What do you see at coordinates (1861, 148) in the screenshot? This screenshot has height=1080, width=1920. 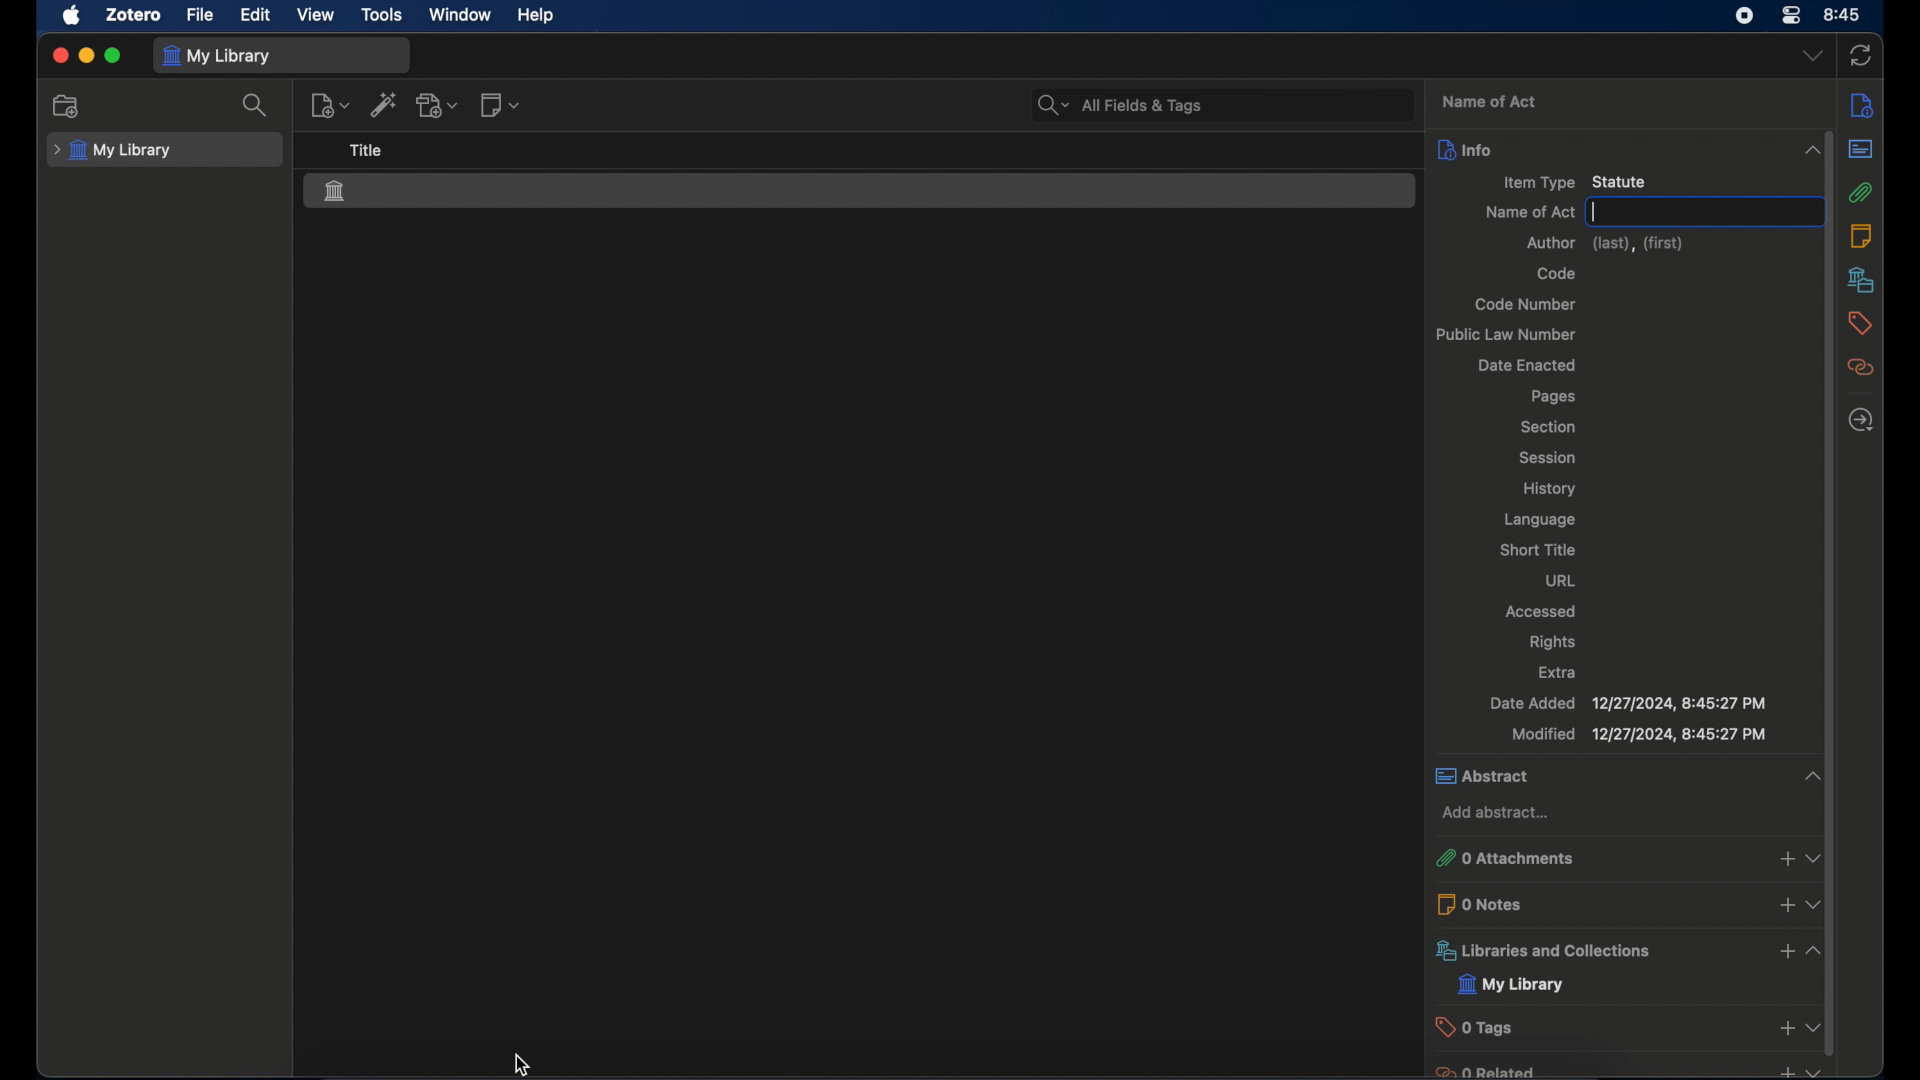 I see `abstract` at bounding box center [1861, 148].